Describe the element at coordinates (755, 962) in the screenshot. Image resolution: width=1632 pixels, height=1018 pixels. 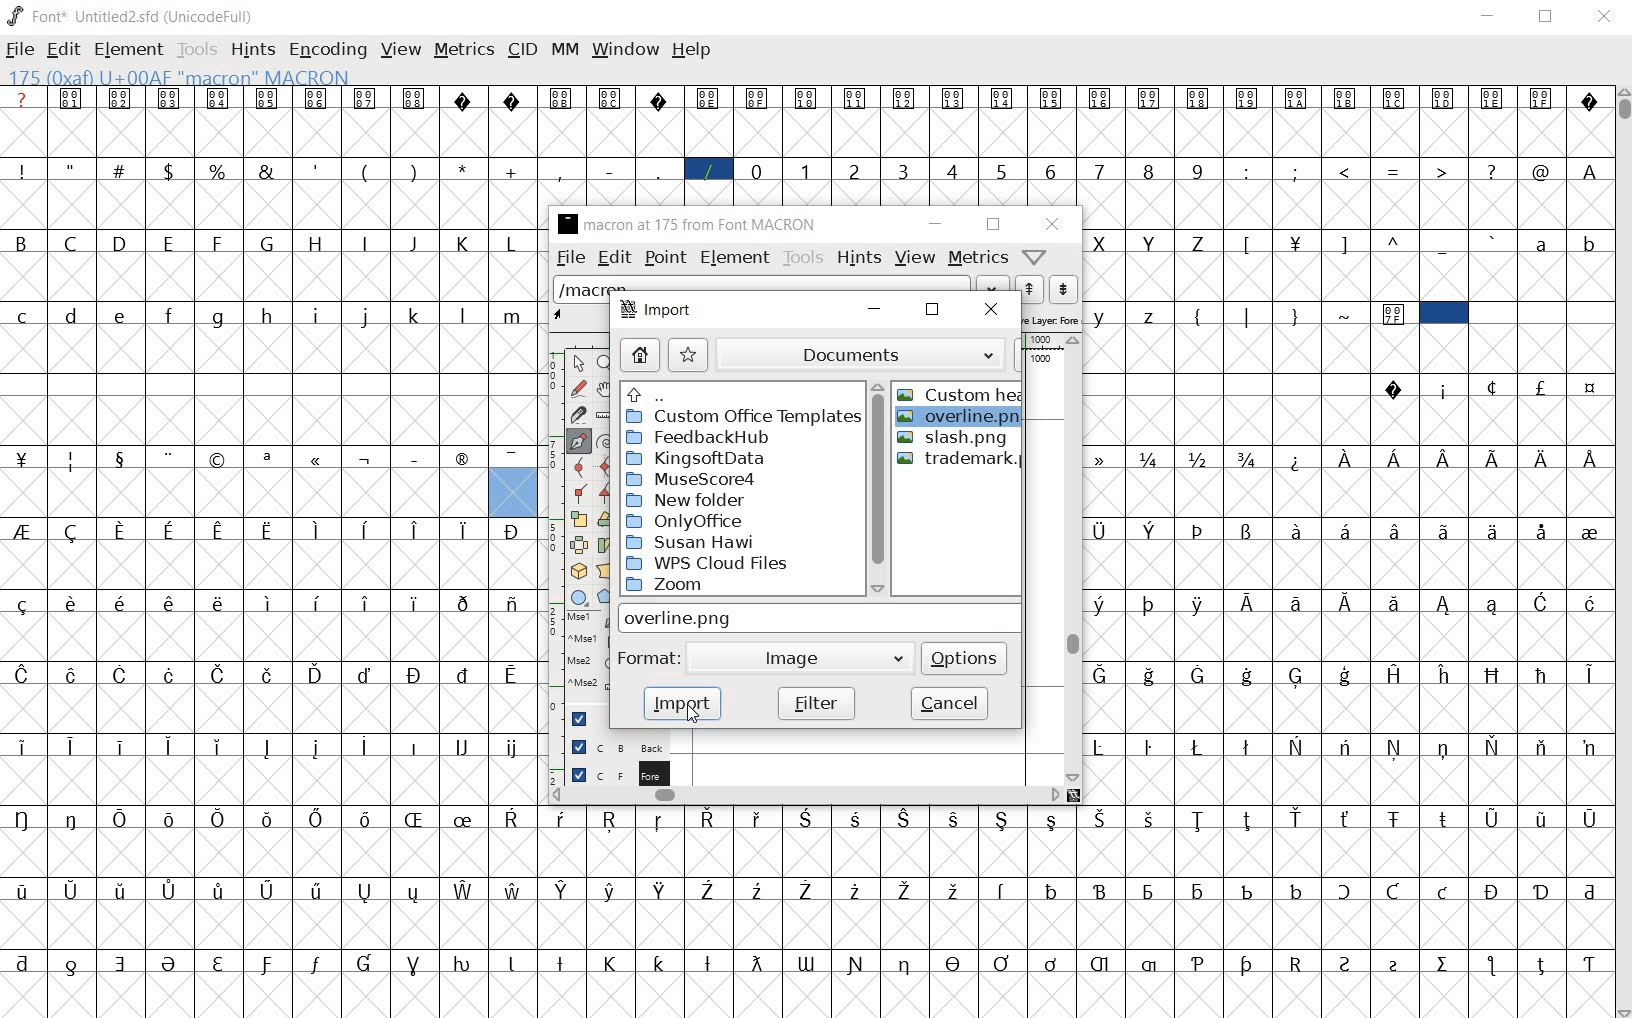
I see `Symbol` at that location.